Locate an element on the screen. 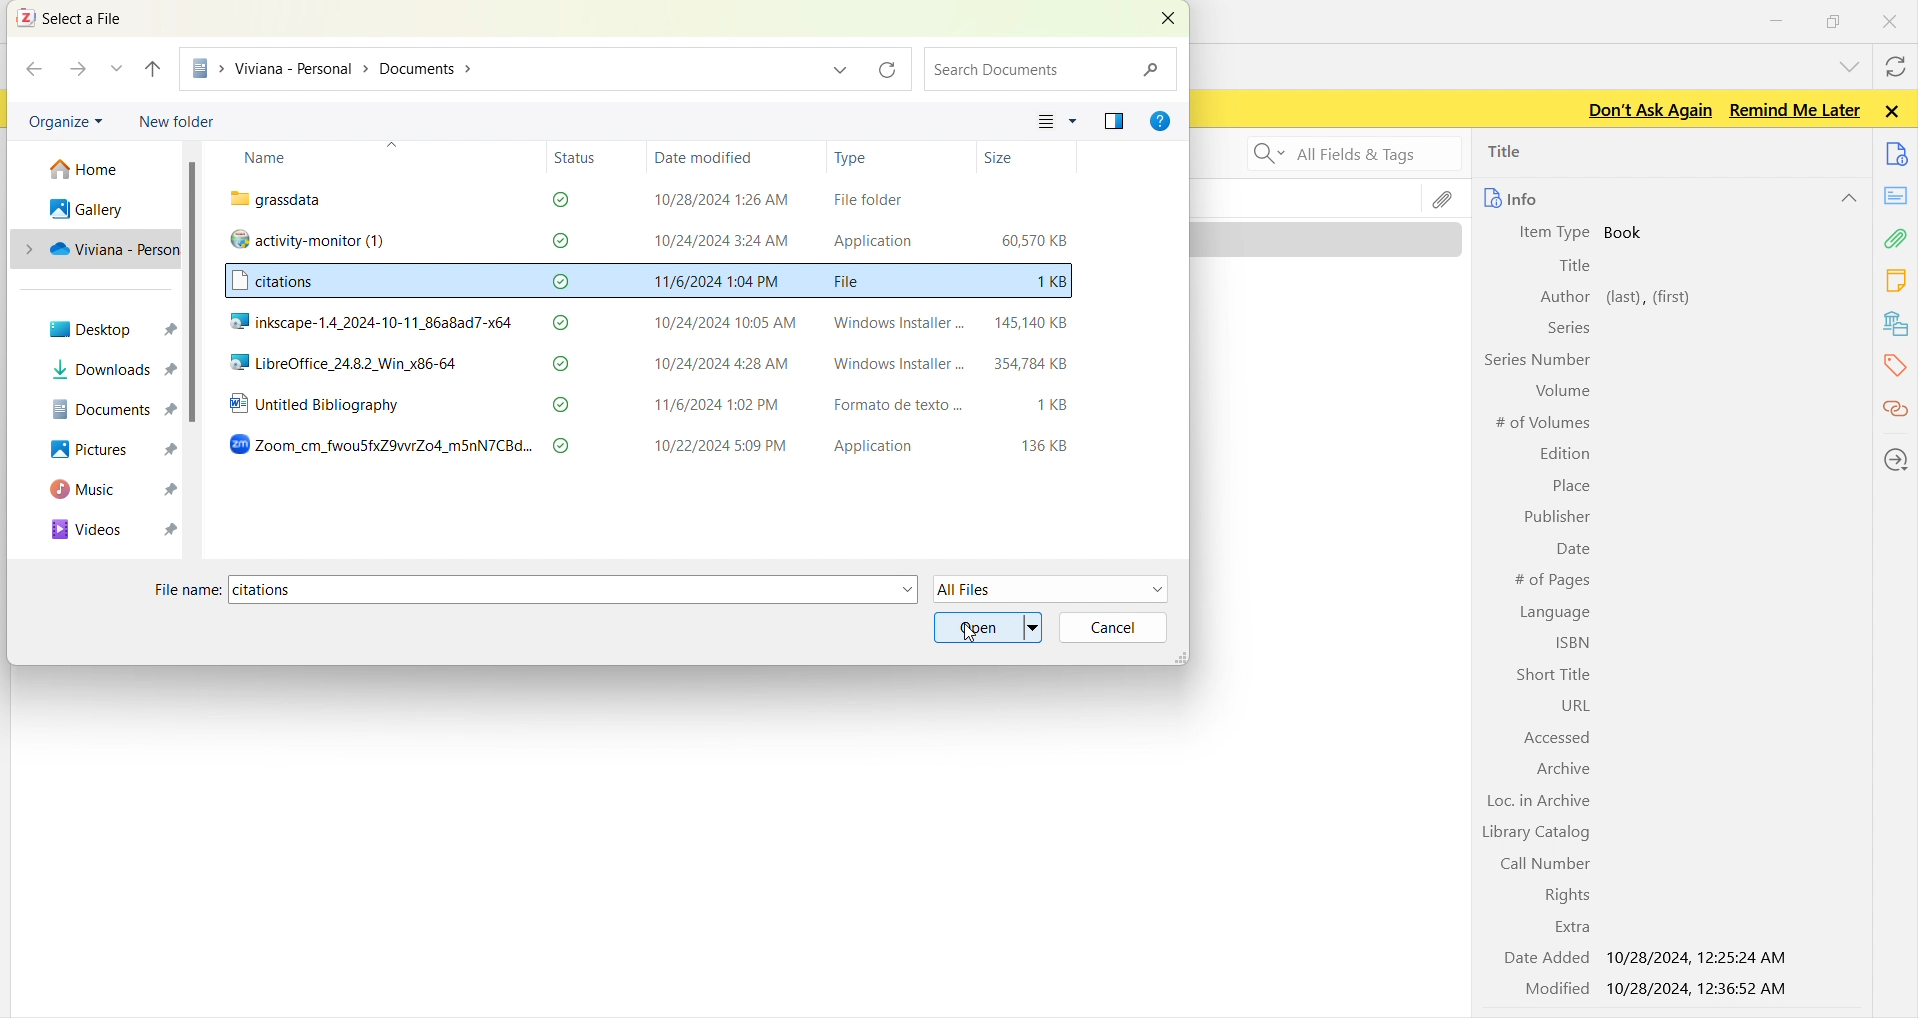 This screenshot has height=1018, width=1918. 10/24/2024 10:05 AM is located at coordinates (711, 324).